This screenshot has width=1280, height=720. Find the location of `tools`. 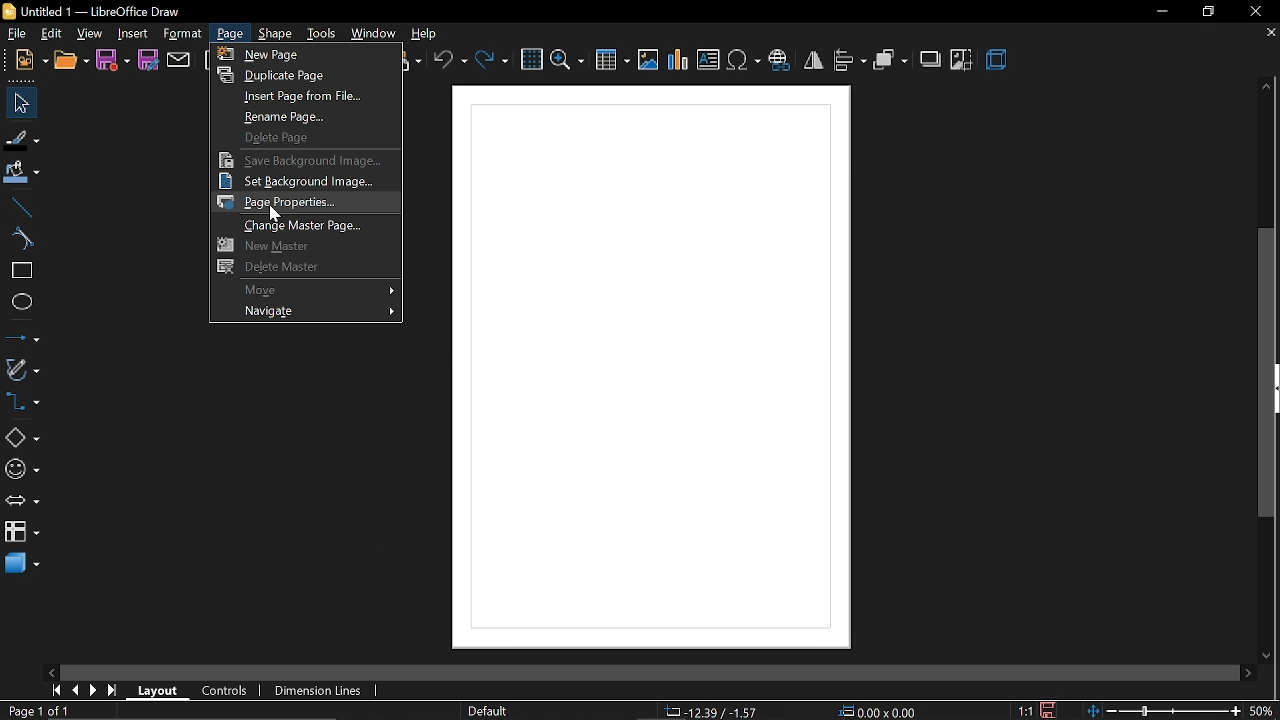

tools is located at coordinates (321, 33).